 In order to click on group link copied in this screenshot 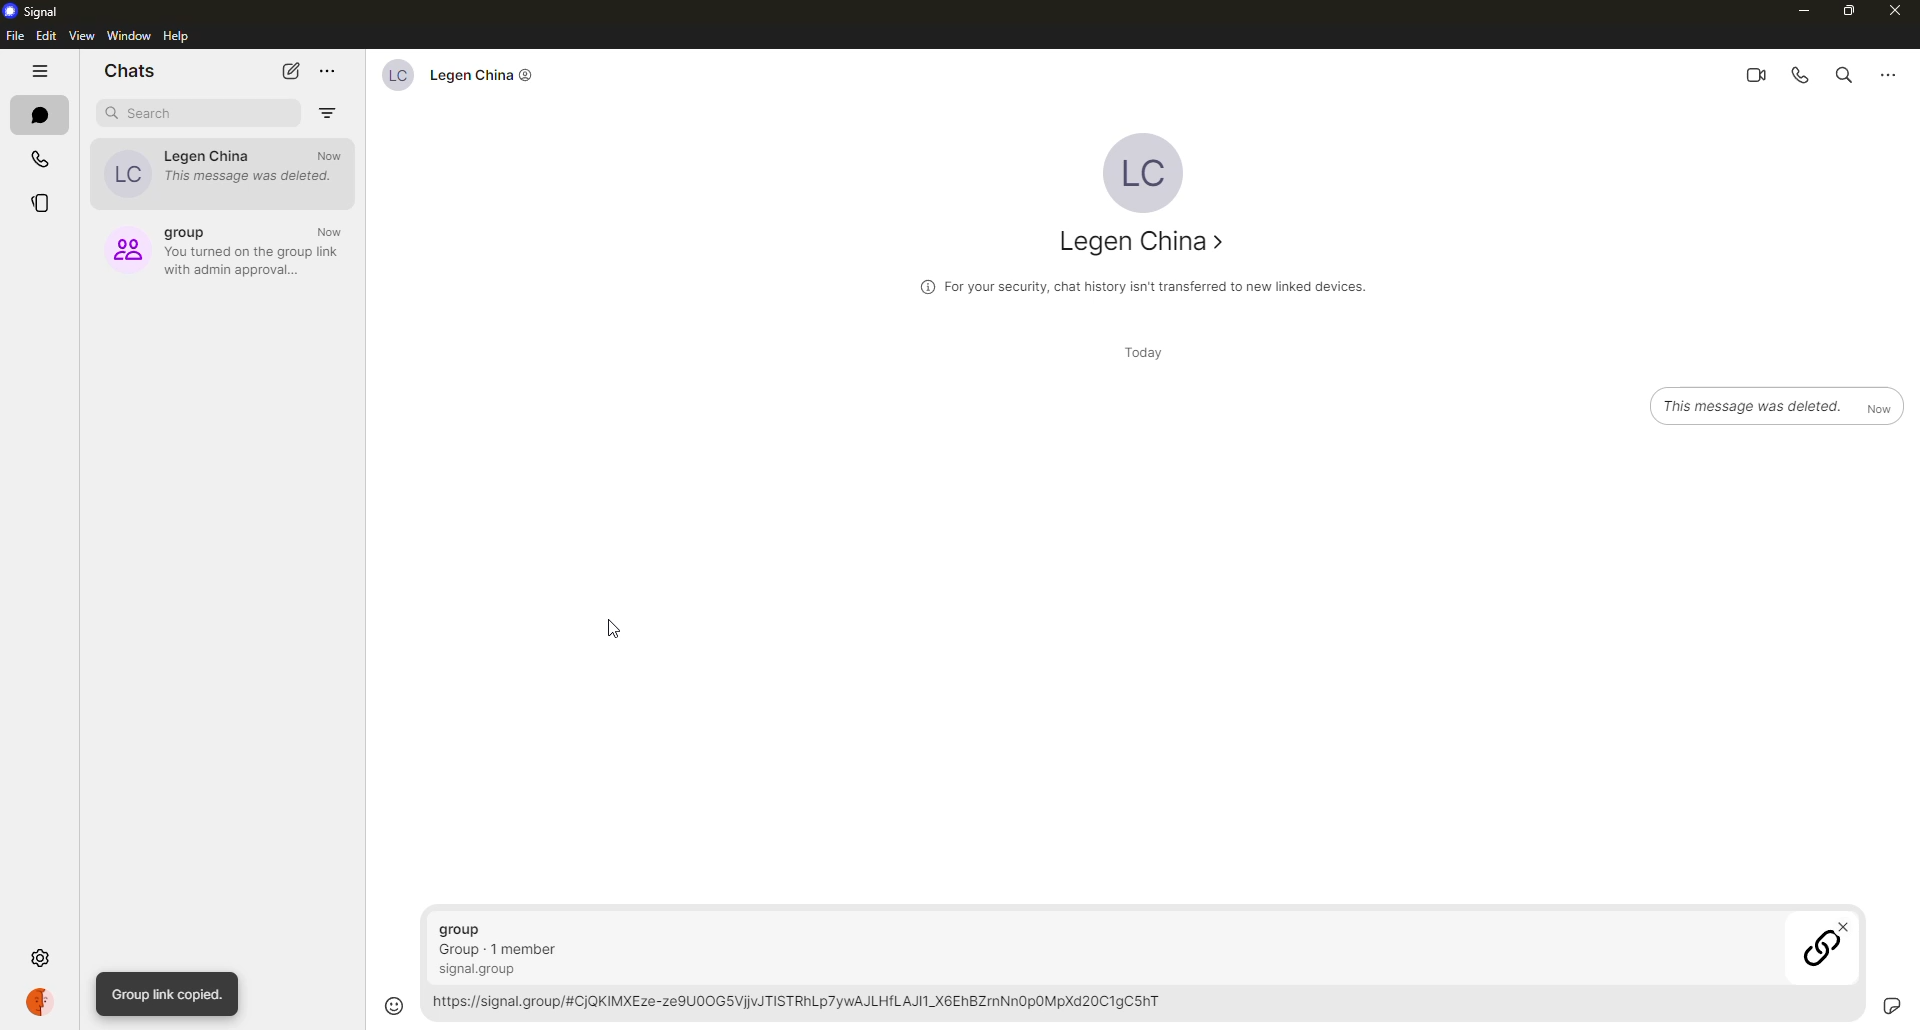, I will do `click(169, 994)`.